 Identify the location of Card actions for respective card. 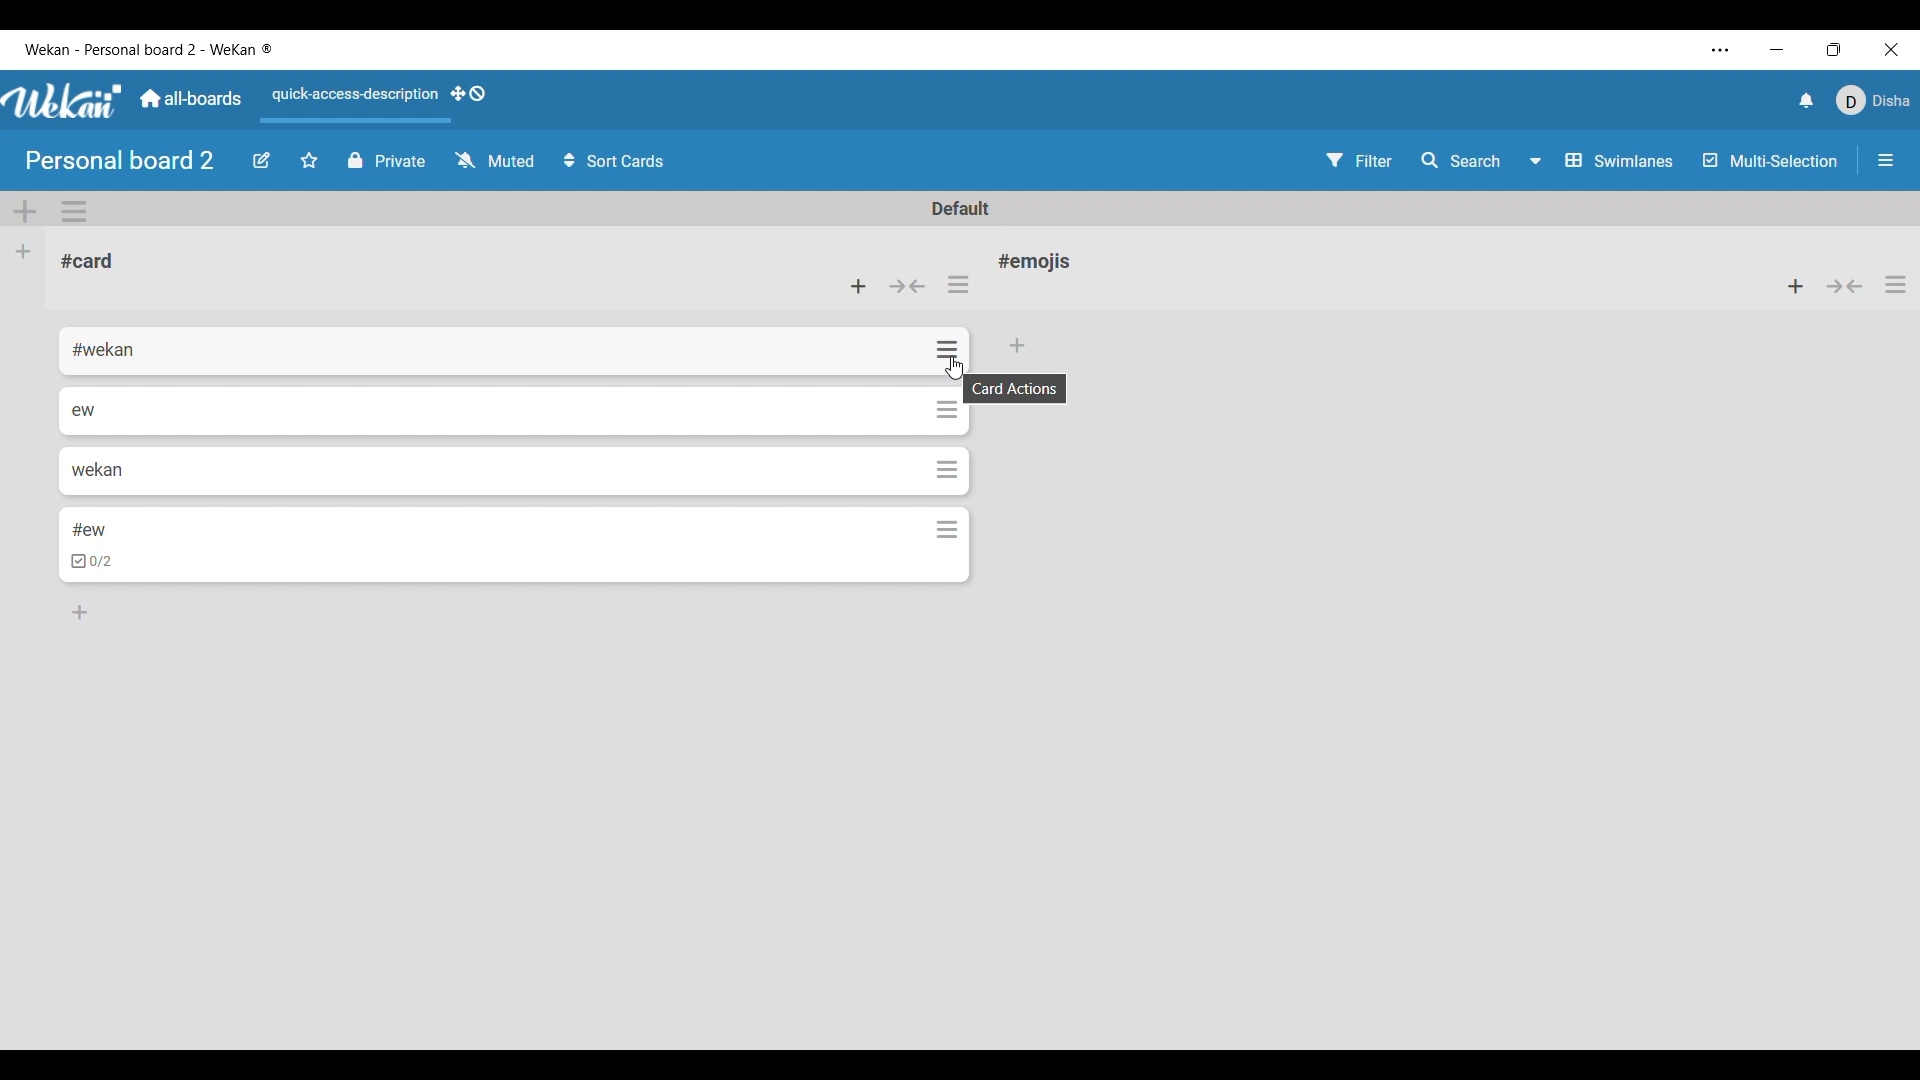
(946, 408).